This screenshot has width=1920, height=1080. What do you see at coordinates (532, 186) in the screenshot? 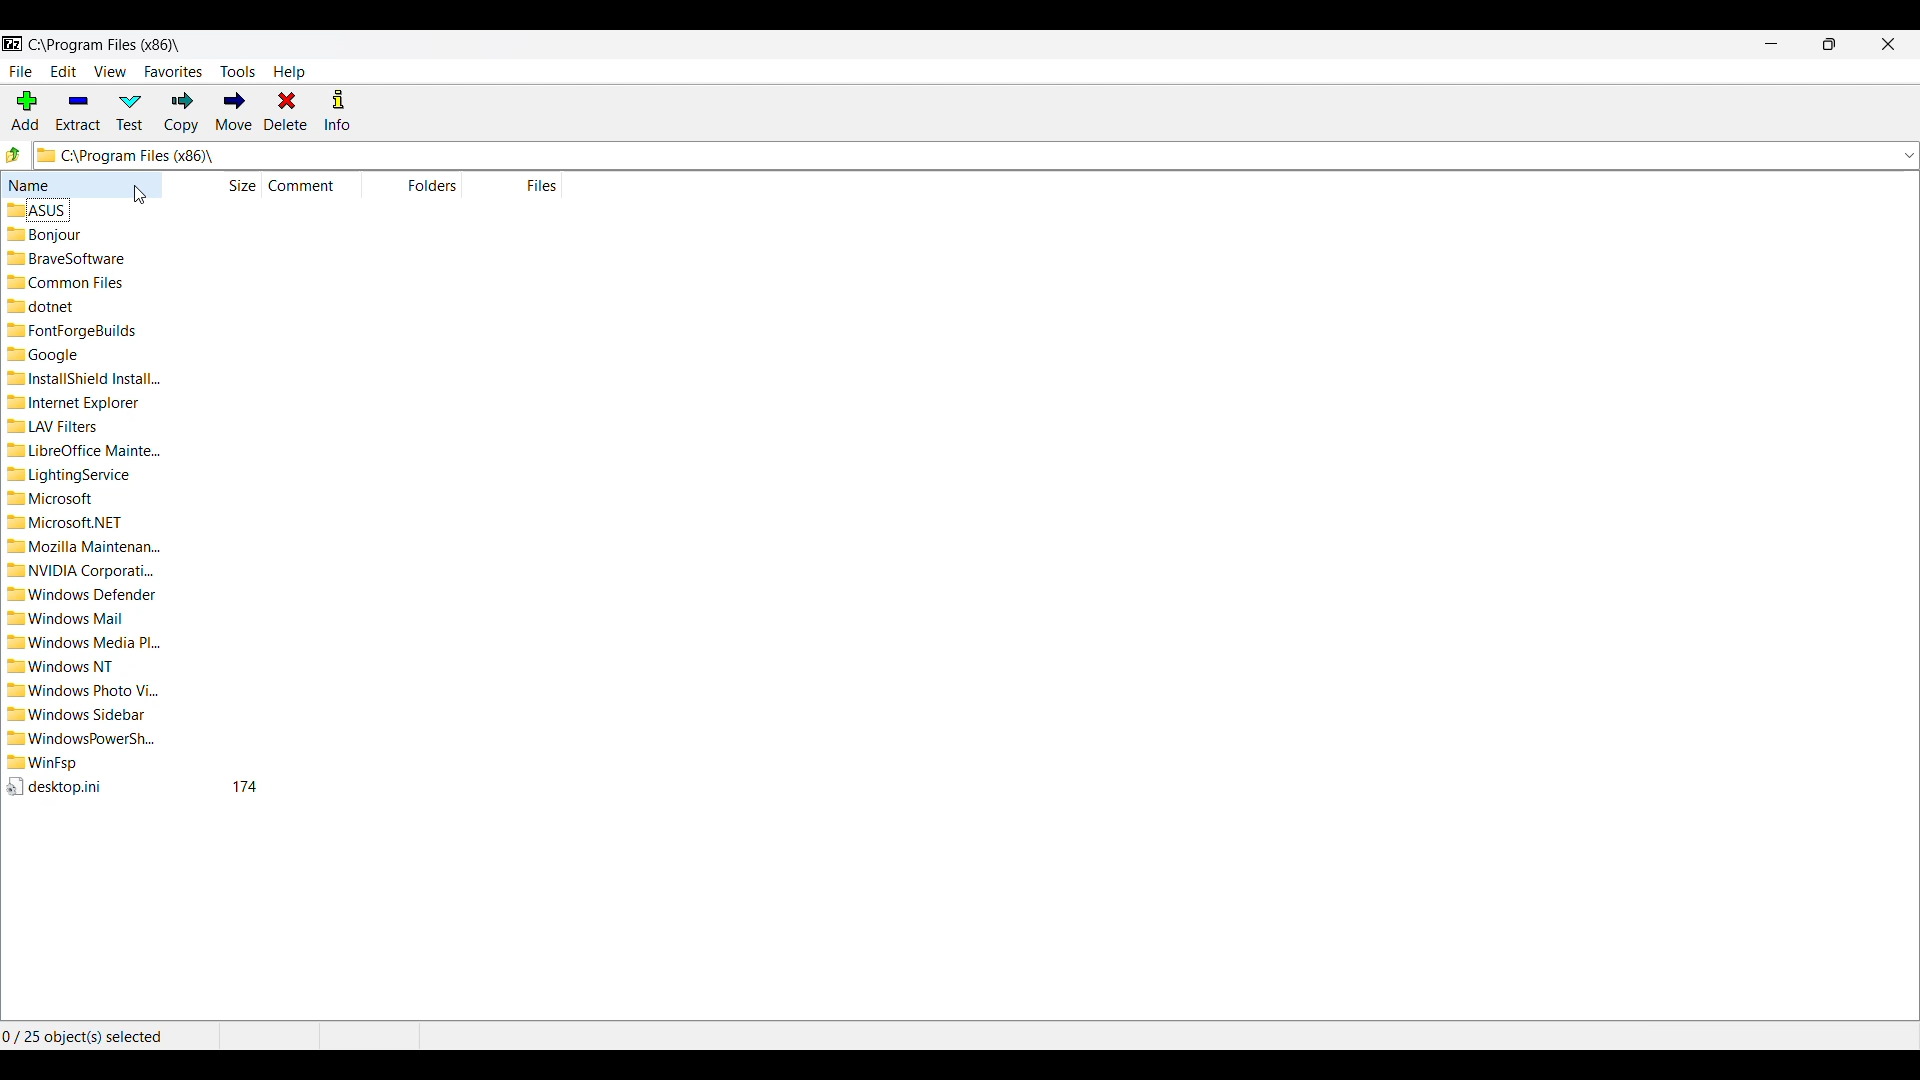
I see `Files column` at bounding box center [532, 186].